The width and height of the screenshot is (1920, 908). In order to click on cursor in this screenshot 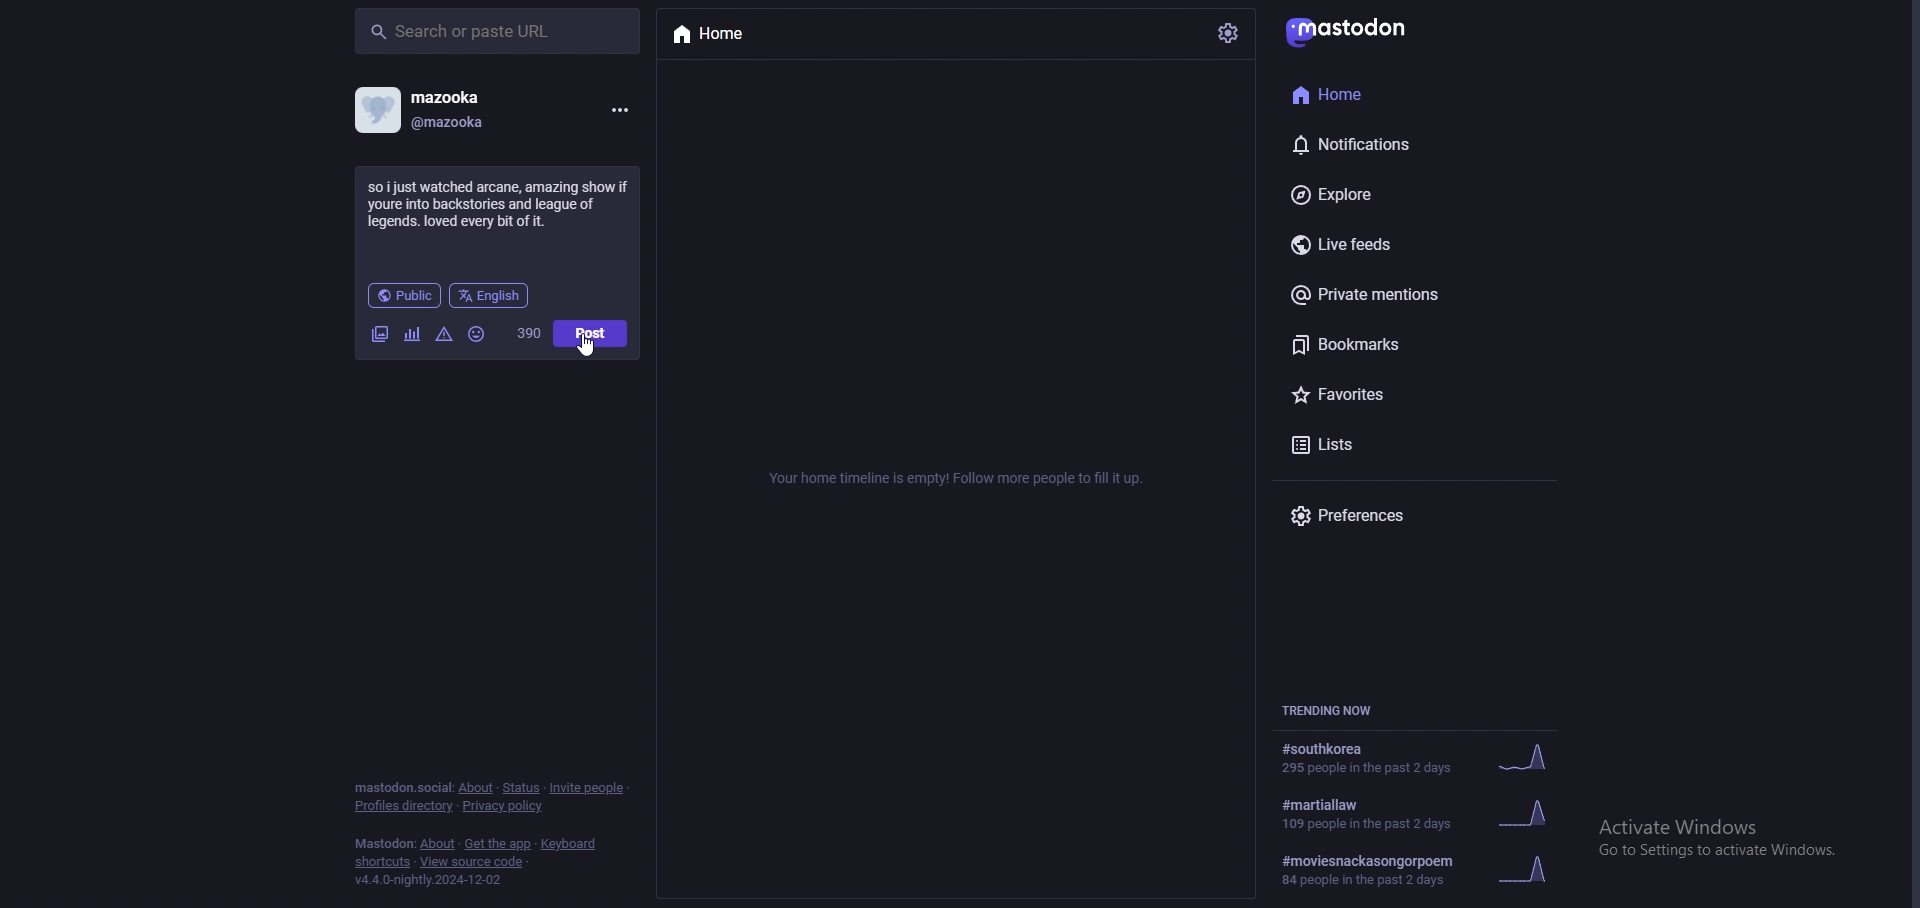, I will do `click(583, 343)`.